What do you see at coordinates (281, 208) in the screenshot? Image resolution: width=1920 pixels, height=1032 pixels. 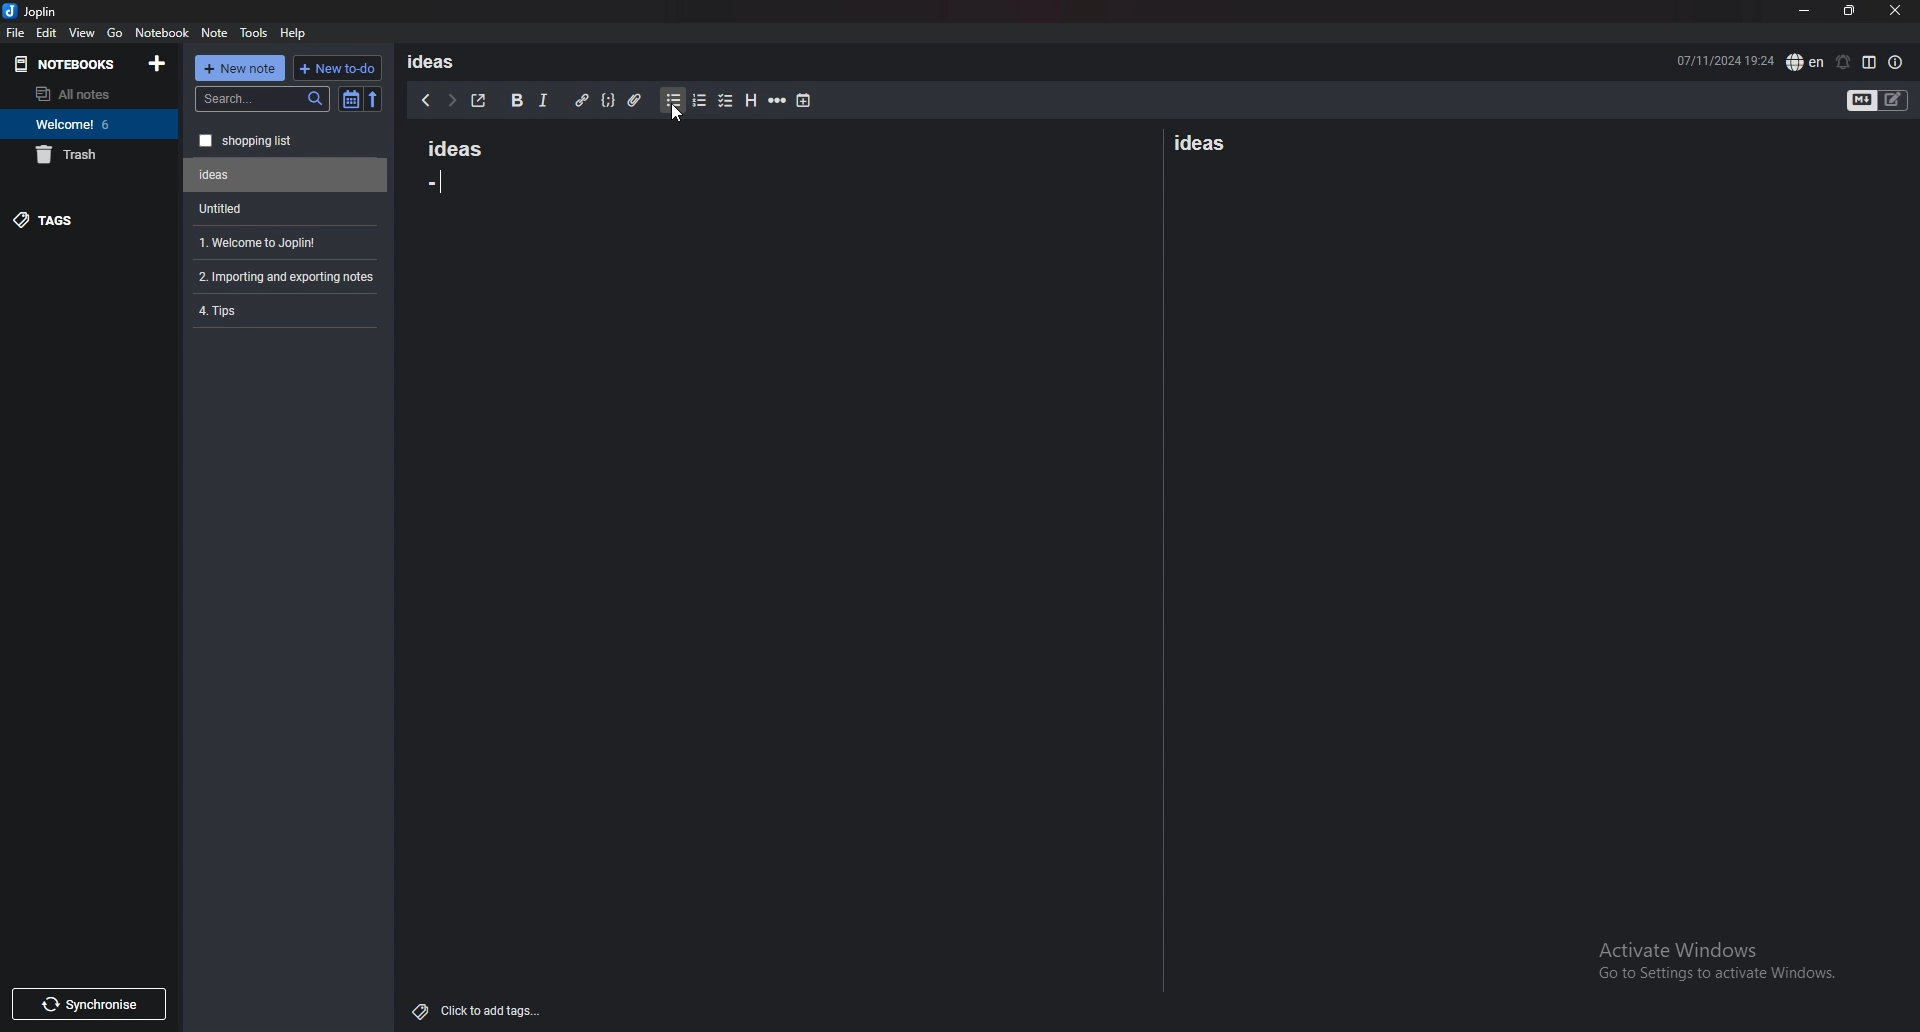 I see `Untitled` at bounding box center [281, 208].